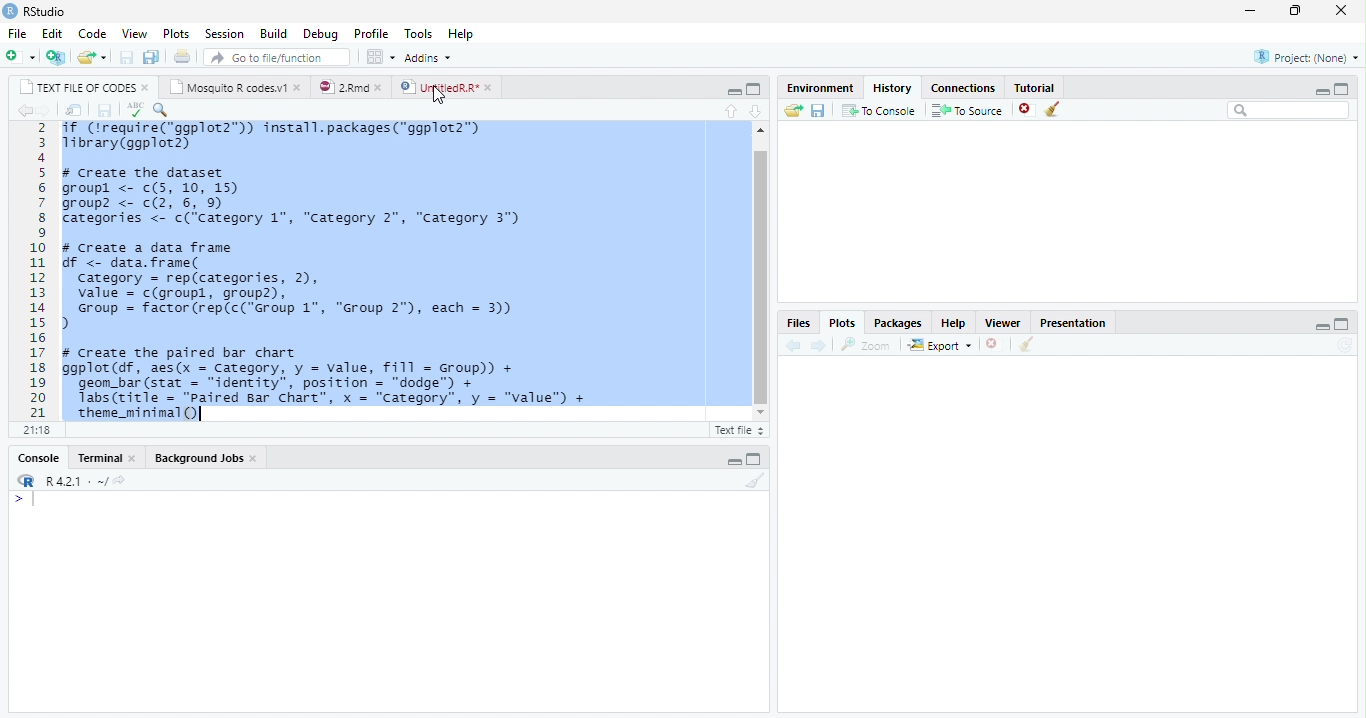 Image resolution: width=1366 pixels, height=718 pixels. I want to click on UntitledR.R*, so click(439, 87).